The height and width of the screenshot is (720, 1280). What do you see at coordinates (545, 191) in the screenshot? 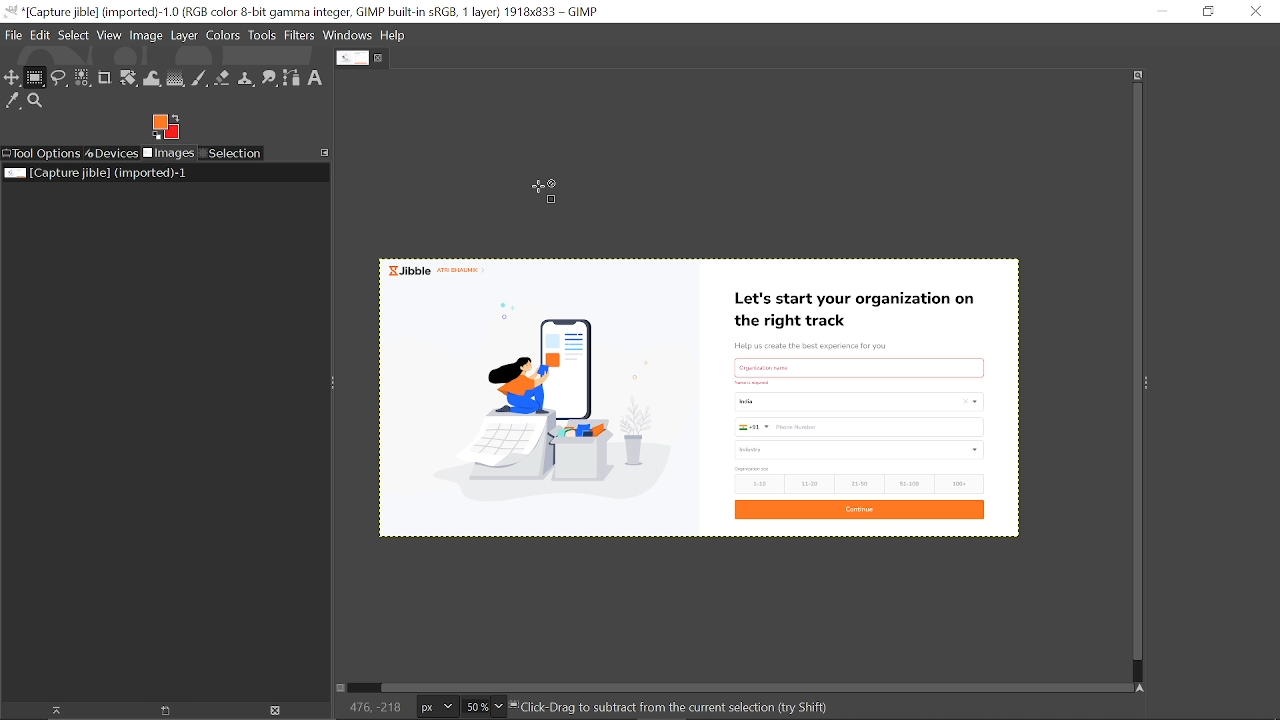
I see `Cursor ` at bounding box center [545, 191].